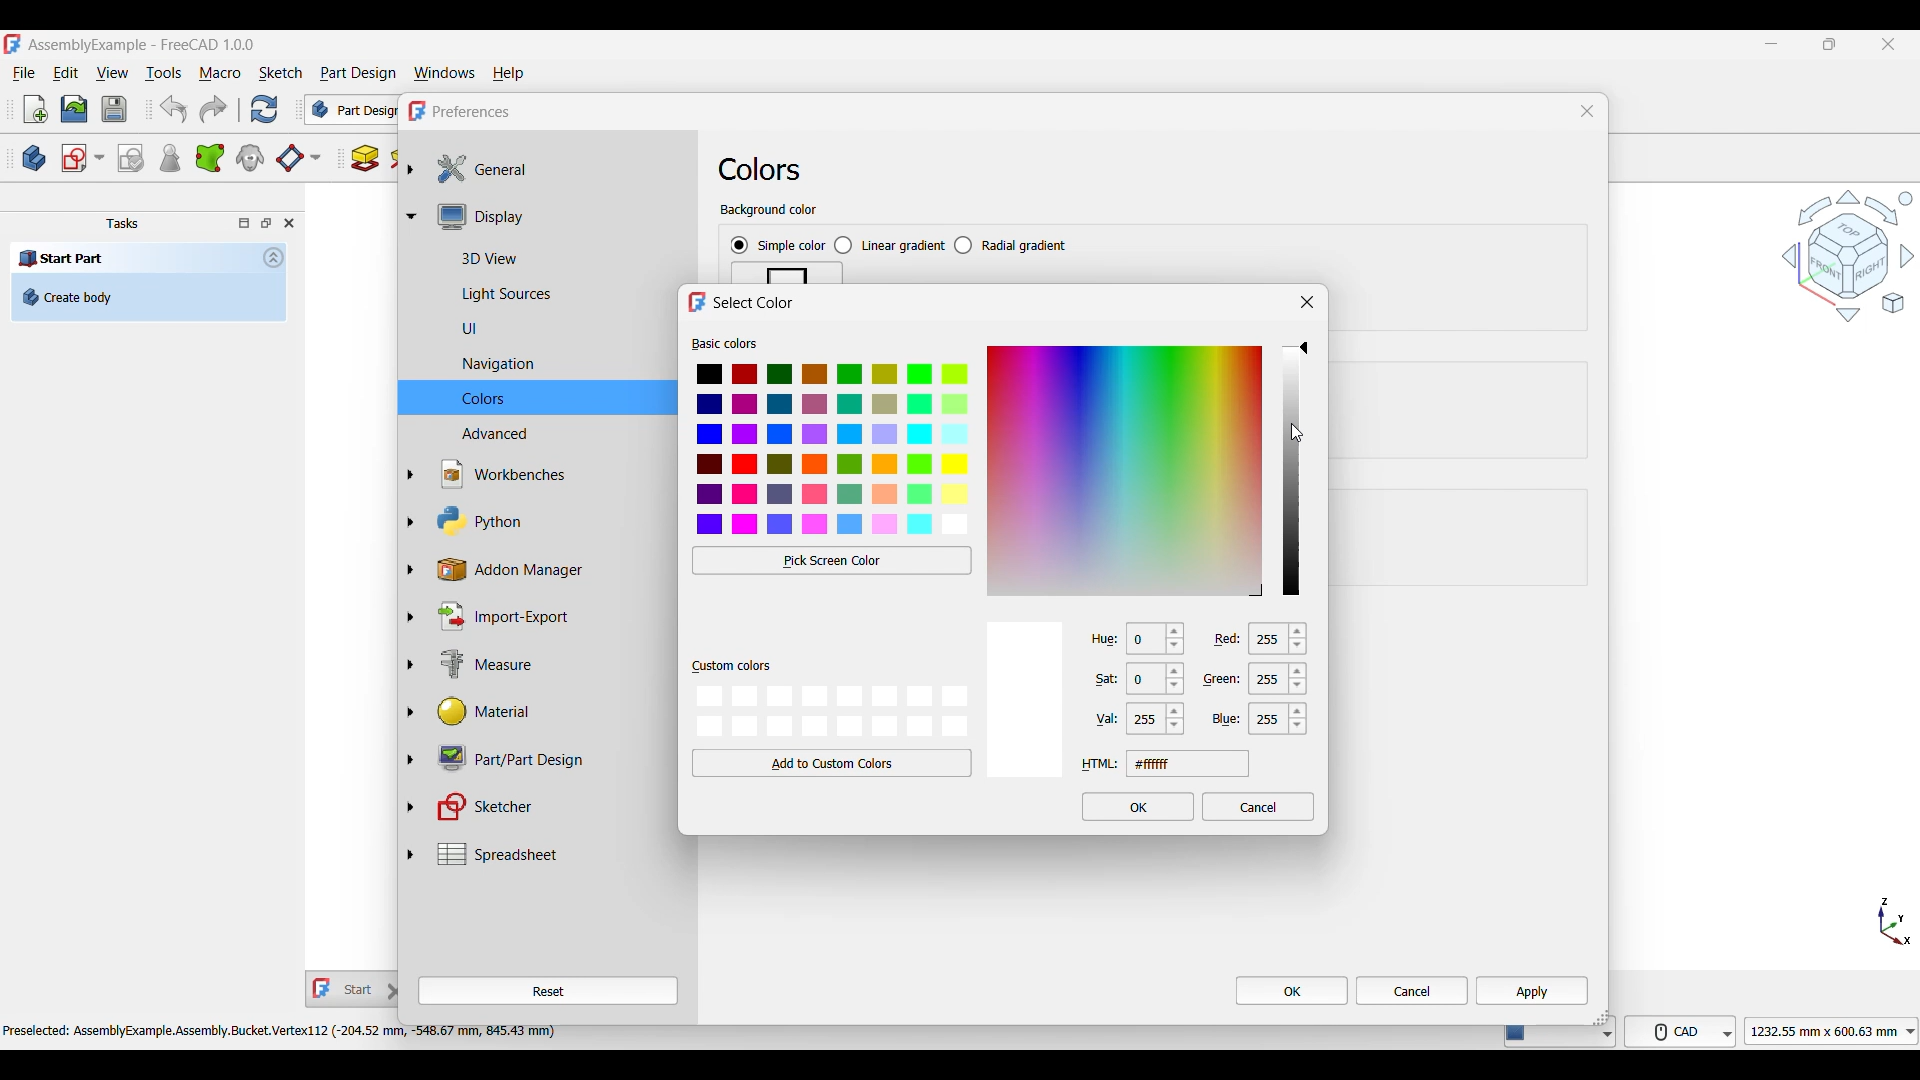  I want to click on cursor, so click(1300, 434).